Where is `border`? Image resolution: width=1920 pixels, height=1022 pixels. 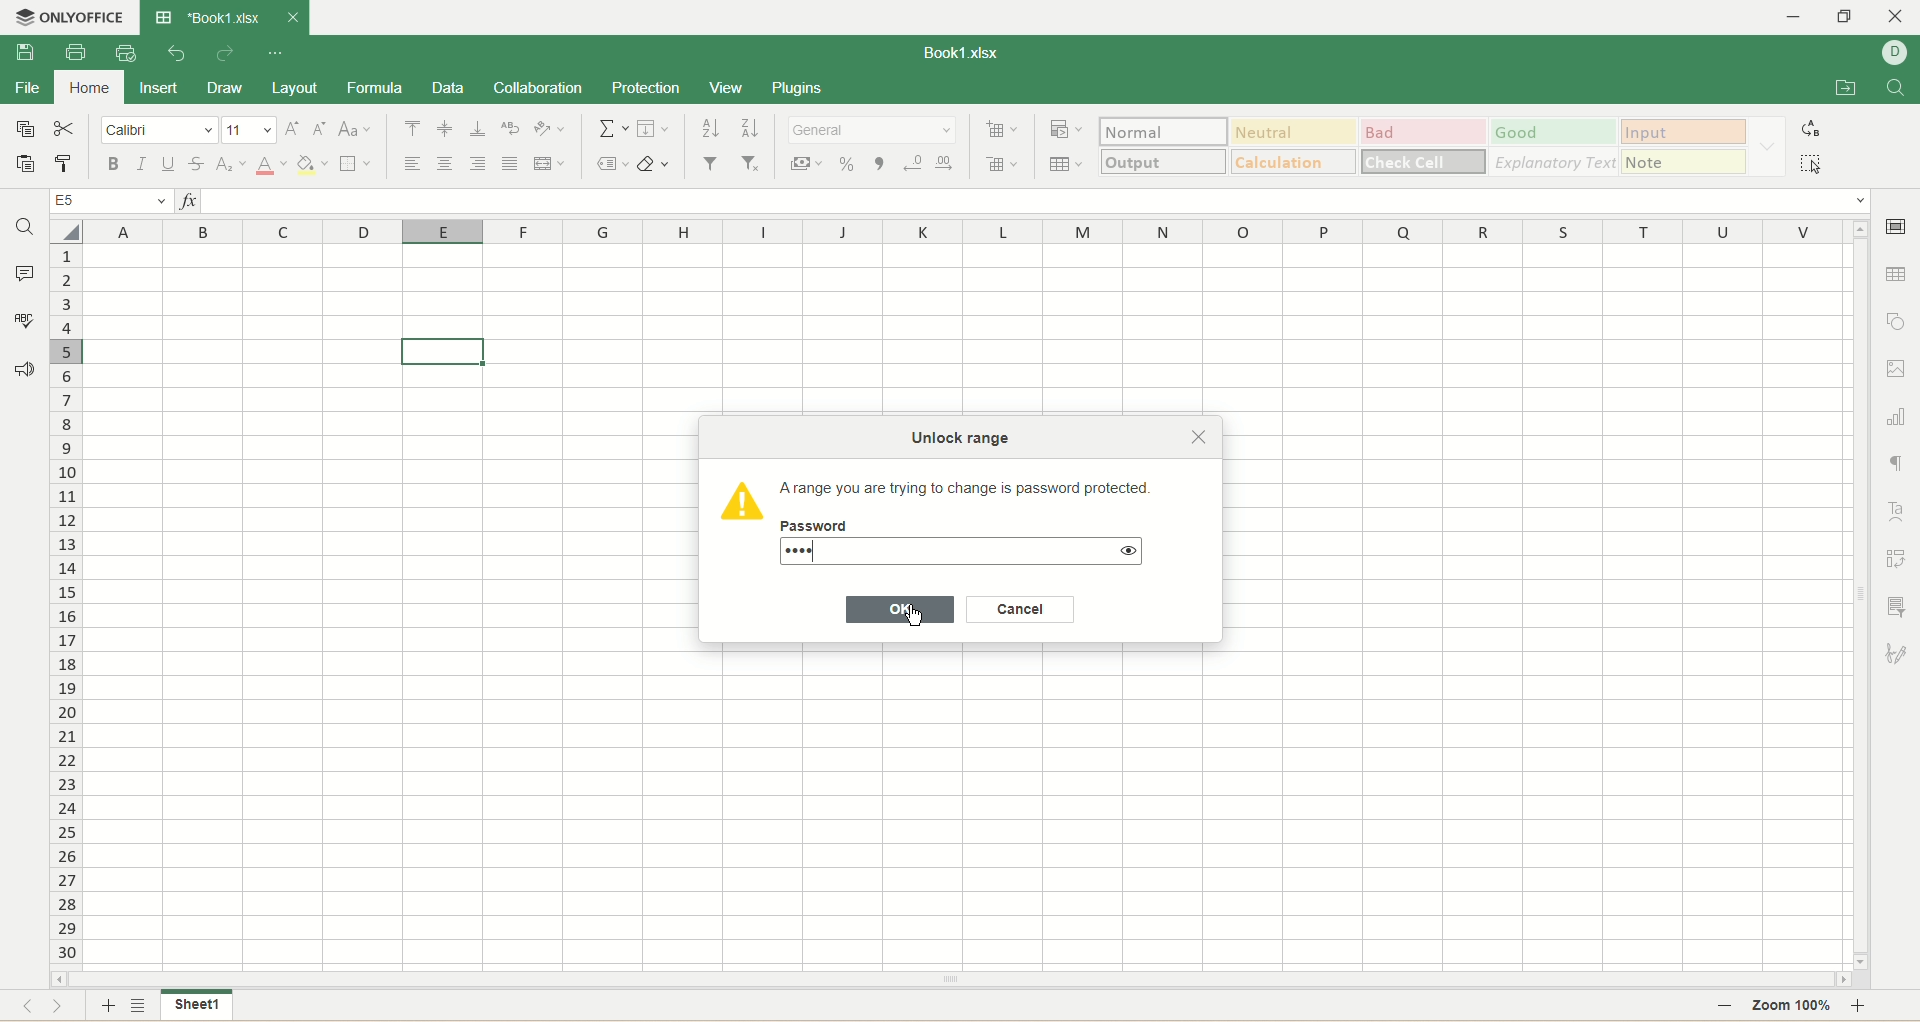
border is located at coordinates (356, 167).